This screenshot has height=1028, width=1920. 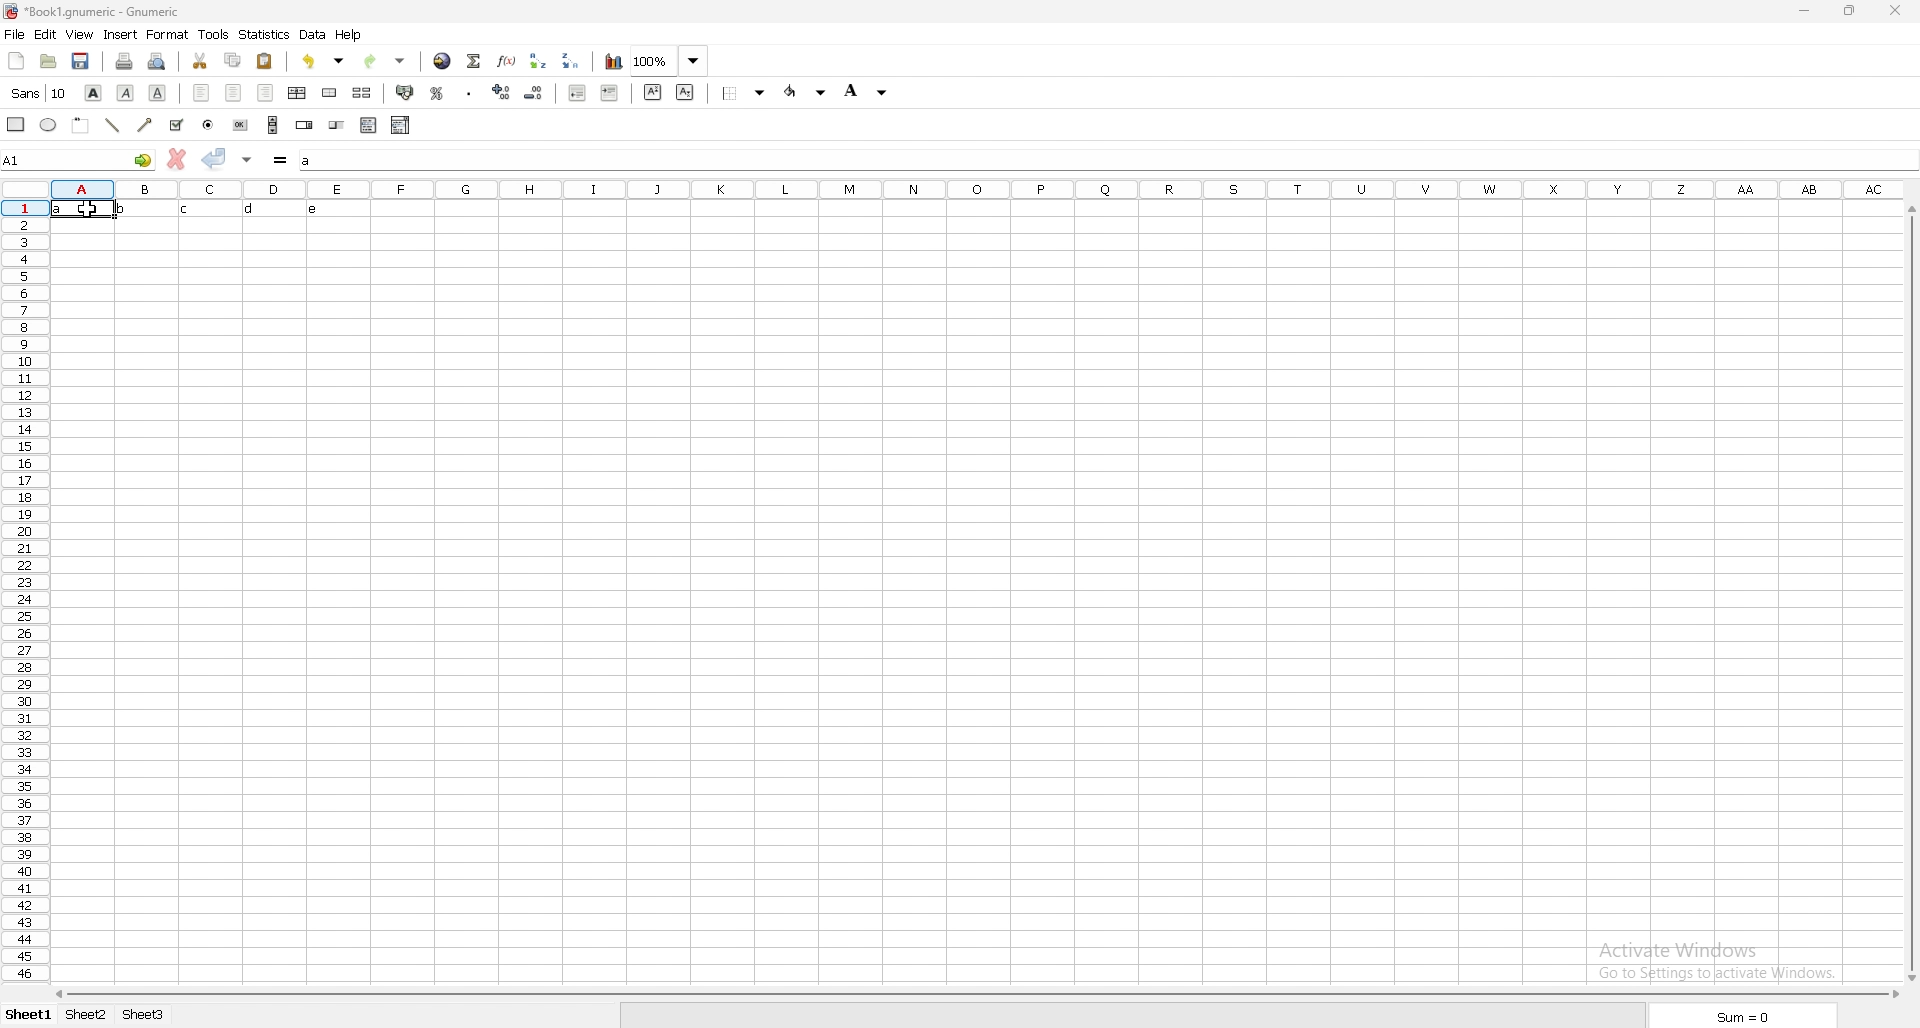 I want to click on list, so click(x=370, y=125).